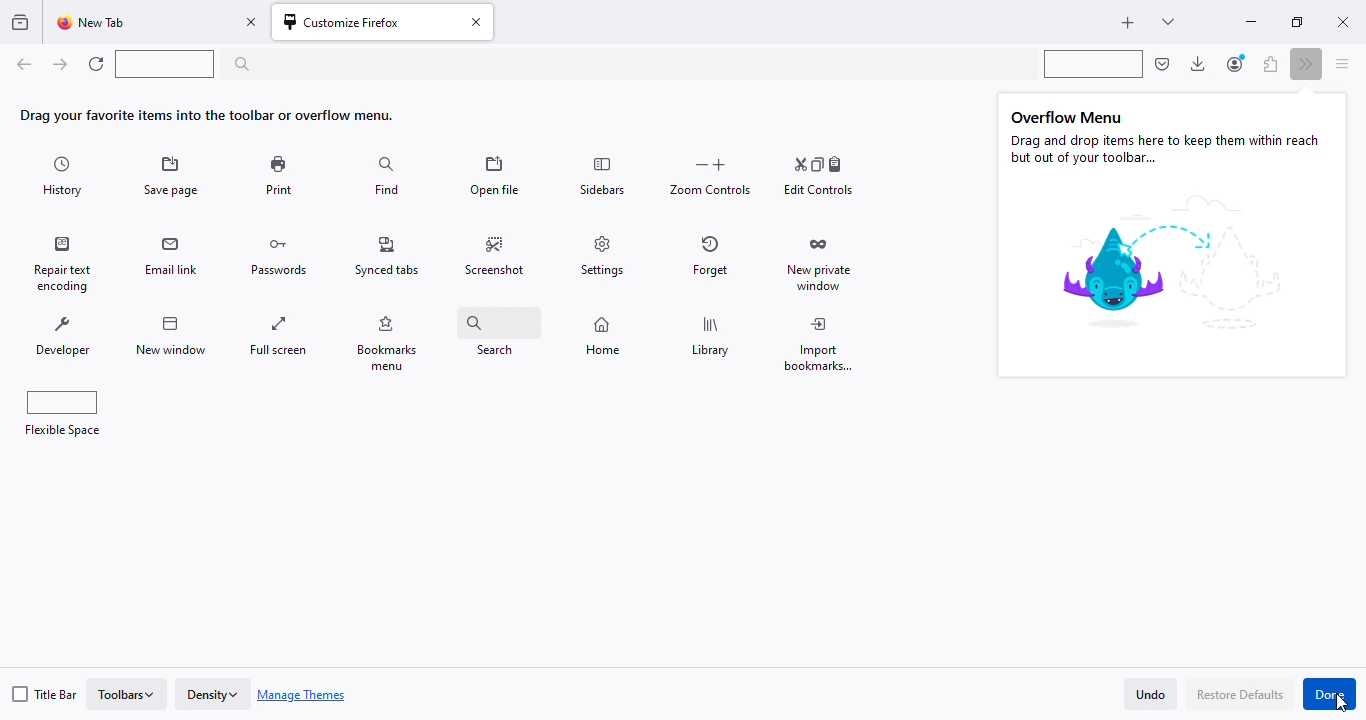 The width and height of the screenshot is (1366, 720). I want to click on email link, so click(170, 256).